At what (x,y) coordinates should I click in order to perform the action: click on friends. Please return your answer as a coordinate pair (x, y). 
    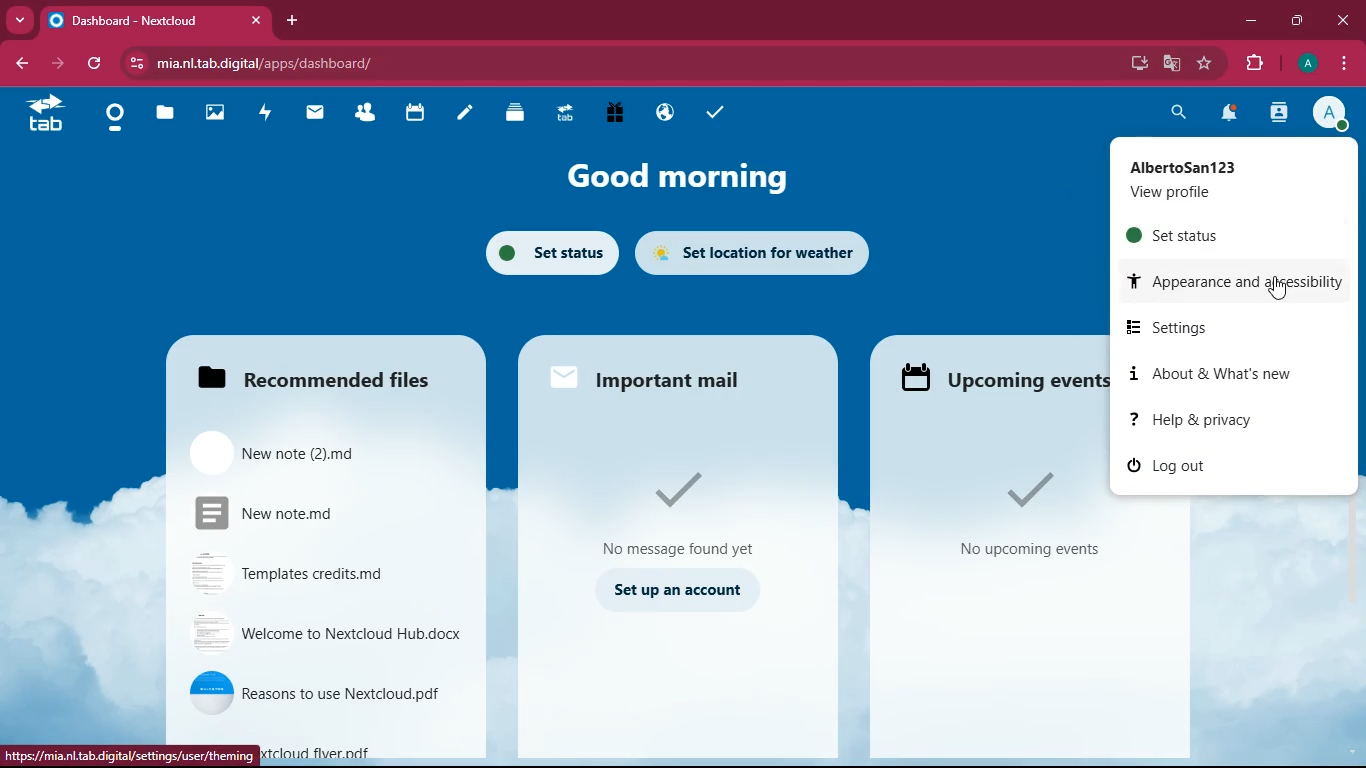
    Looking at the image, I should click on (363, 116).